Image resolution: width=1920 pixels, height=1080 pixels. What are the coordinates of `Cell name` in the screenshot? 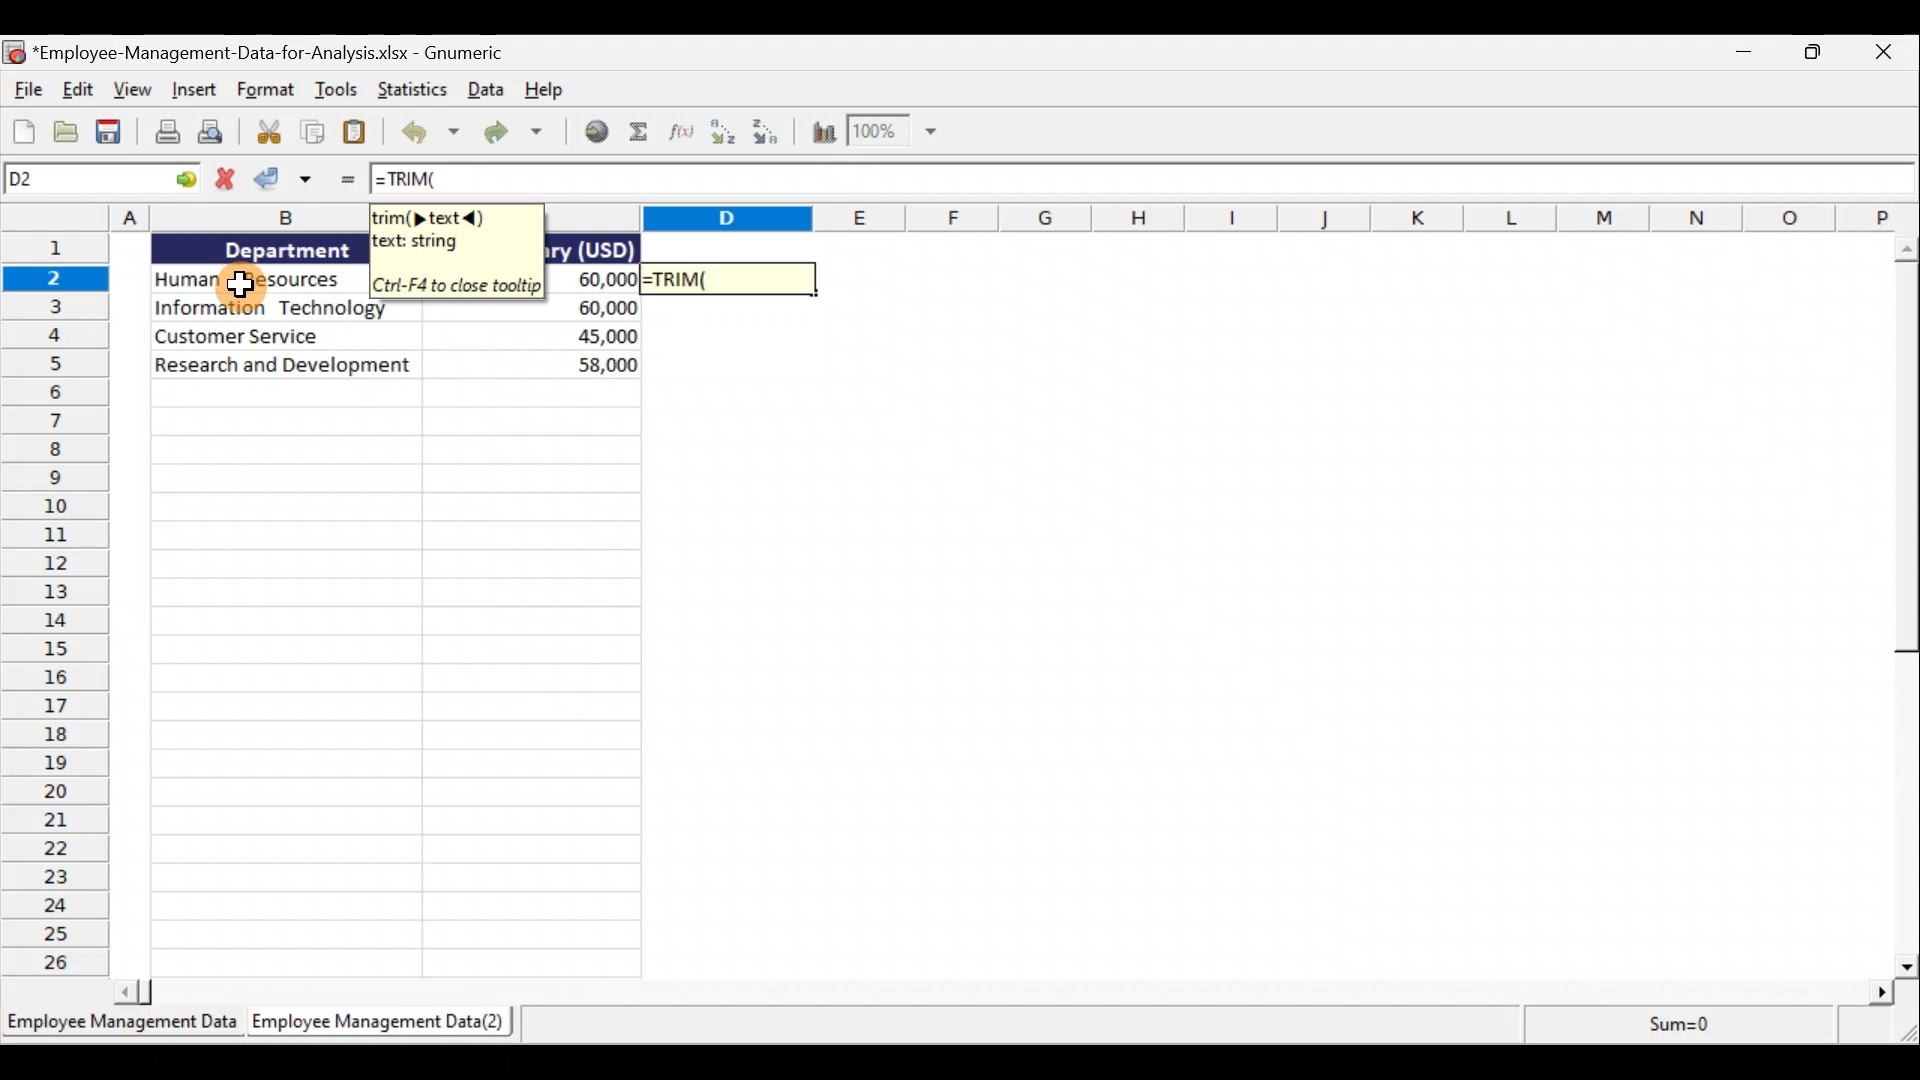 It's located at (103, 179).